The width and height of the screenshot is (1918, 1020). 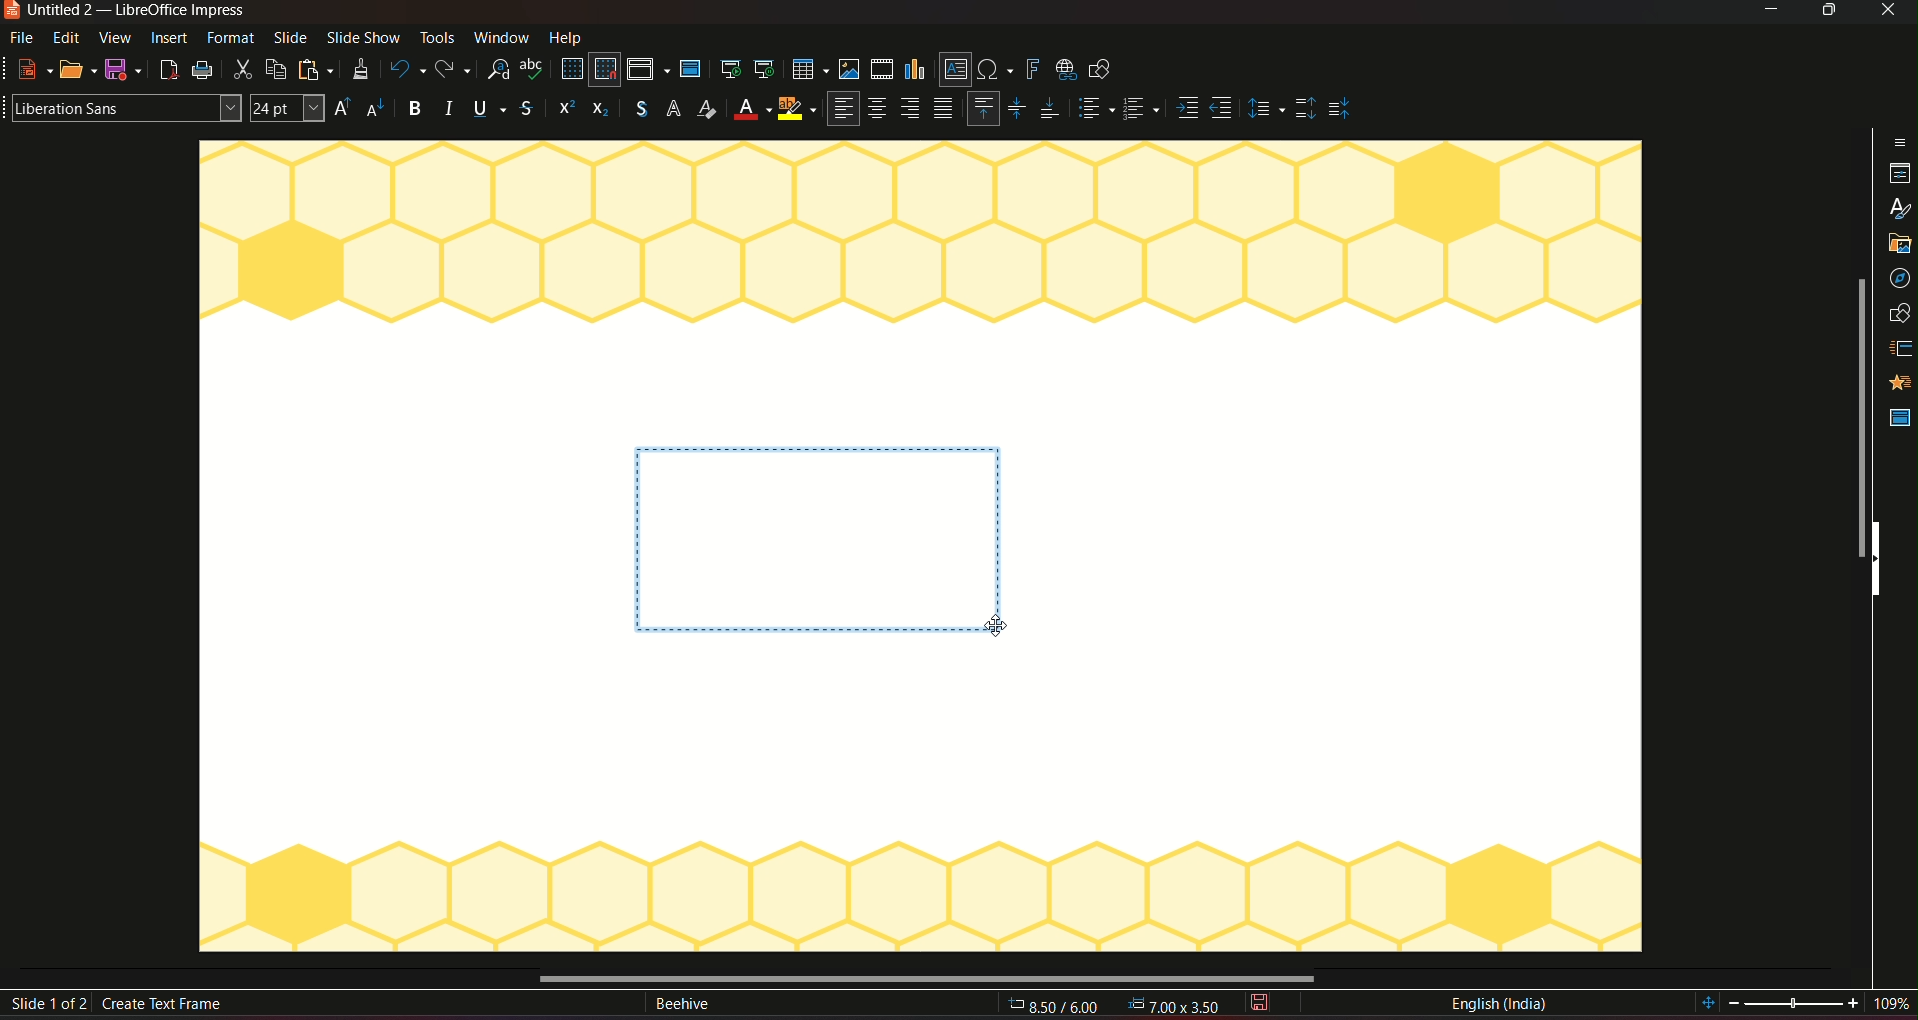 I want to click on current zoom, so click(x=1898, y=1005).